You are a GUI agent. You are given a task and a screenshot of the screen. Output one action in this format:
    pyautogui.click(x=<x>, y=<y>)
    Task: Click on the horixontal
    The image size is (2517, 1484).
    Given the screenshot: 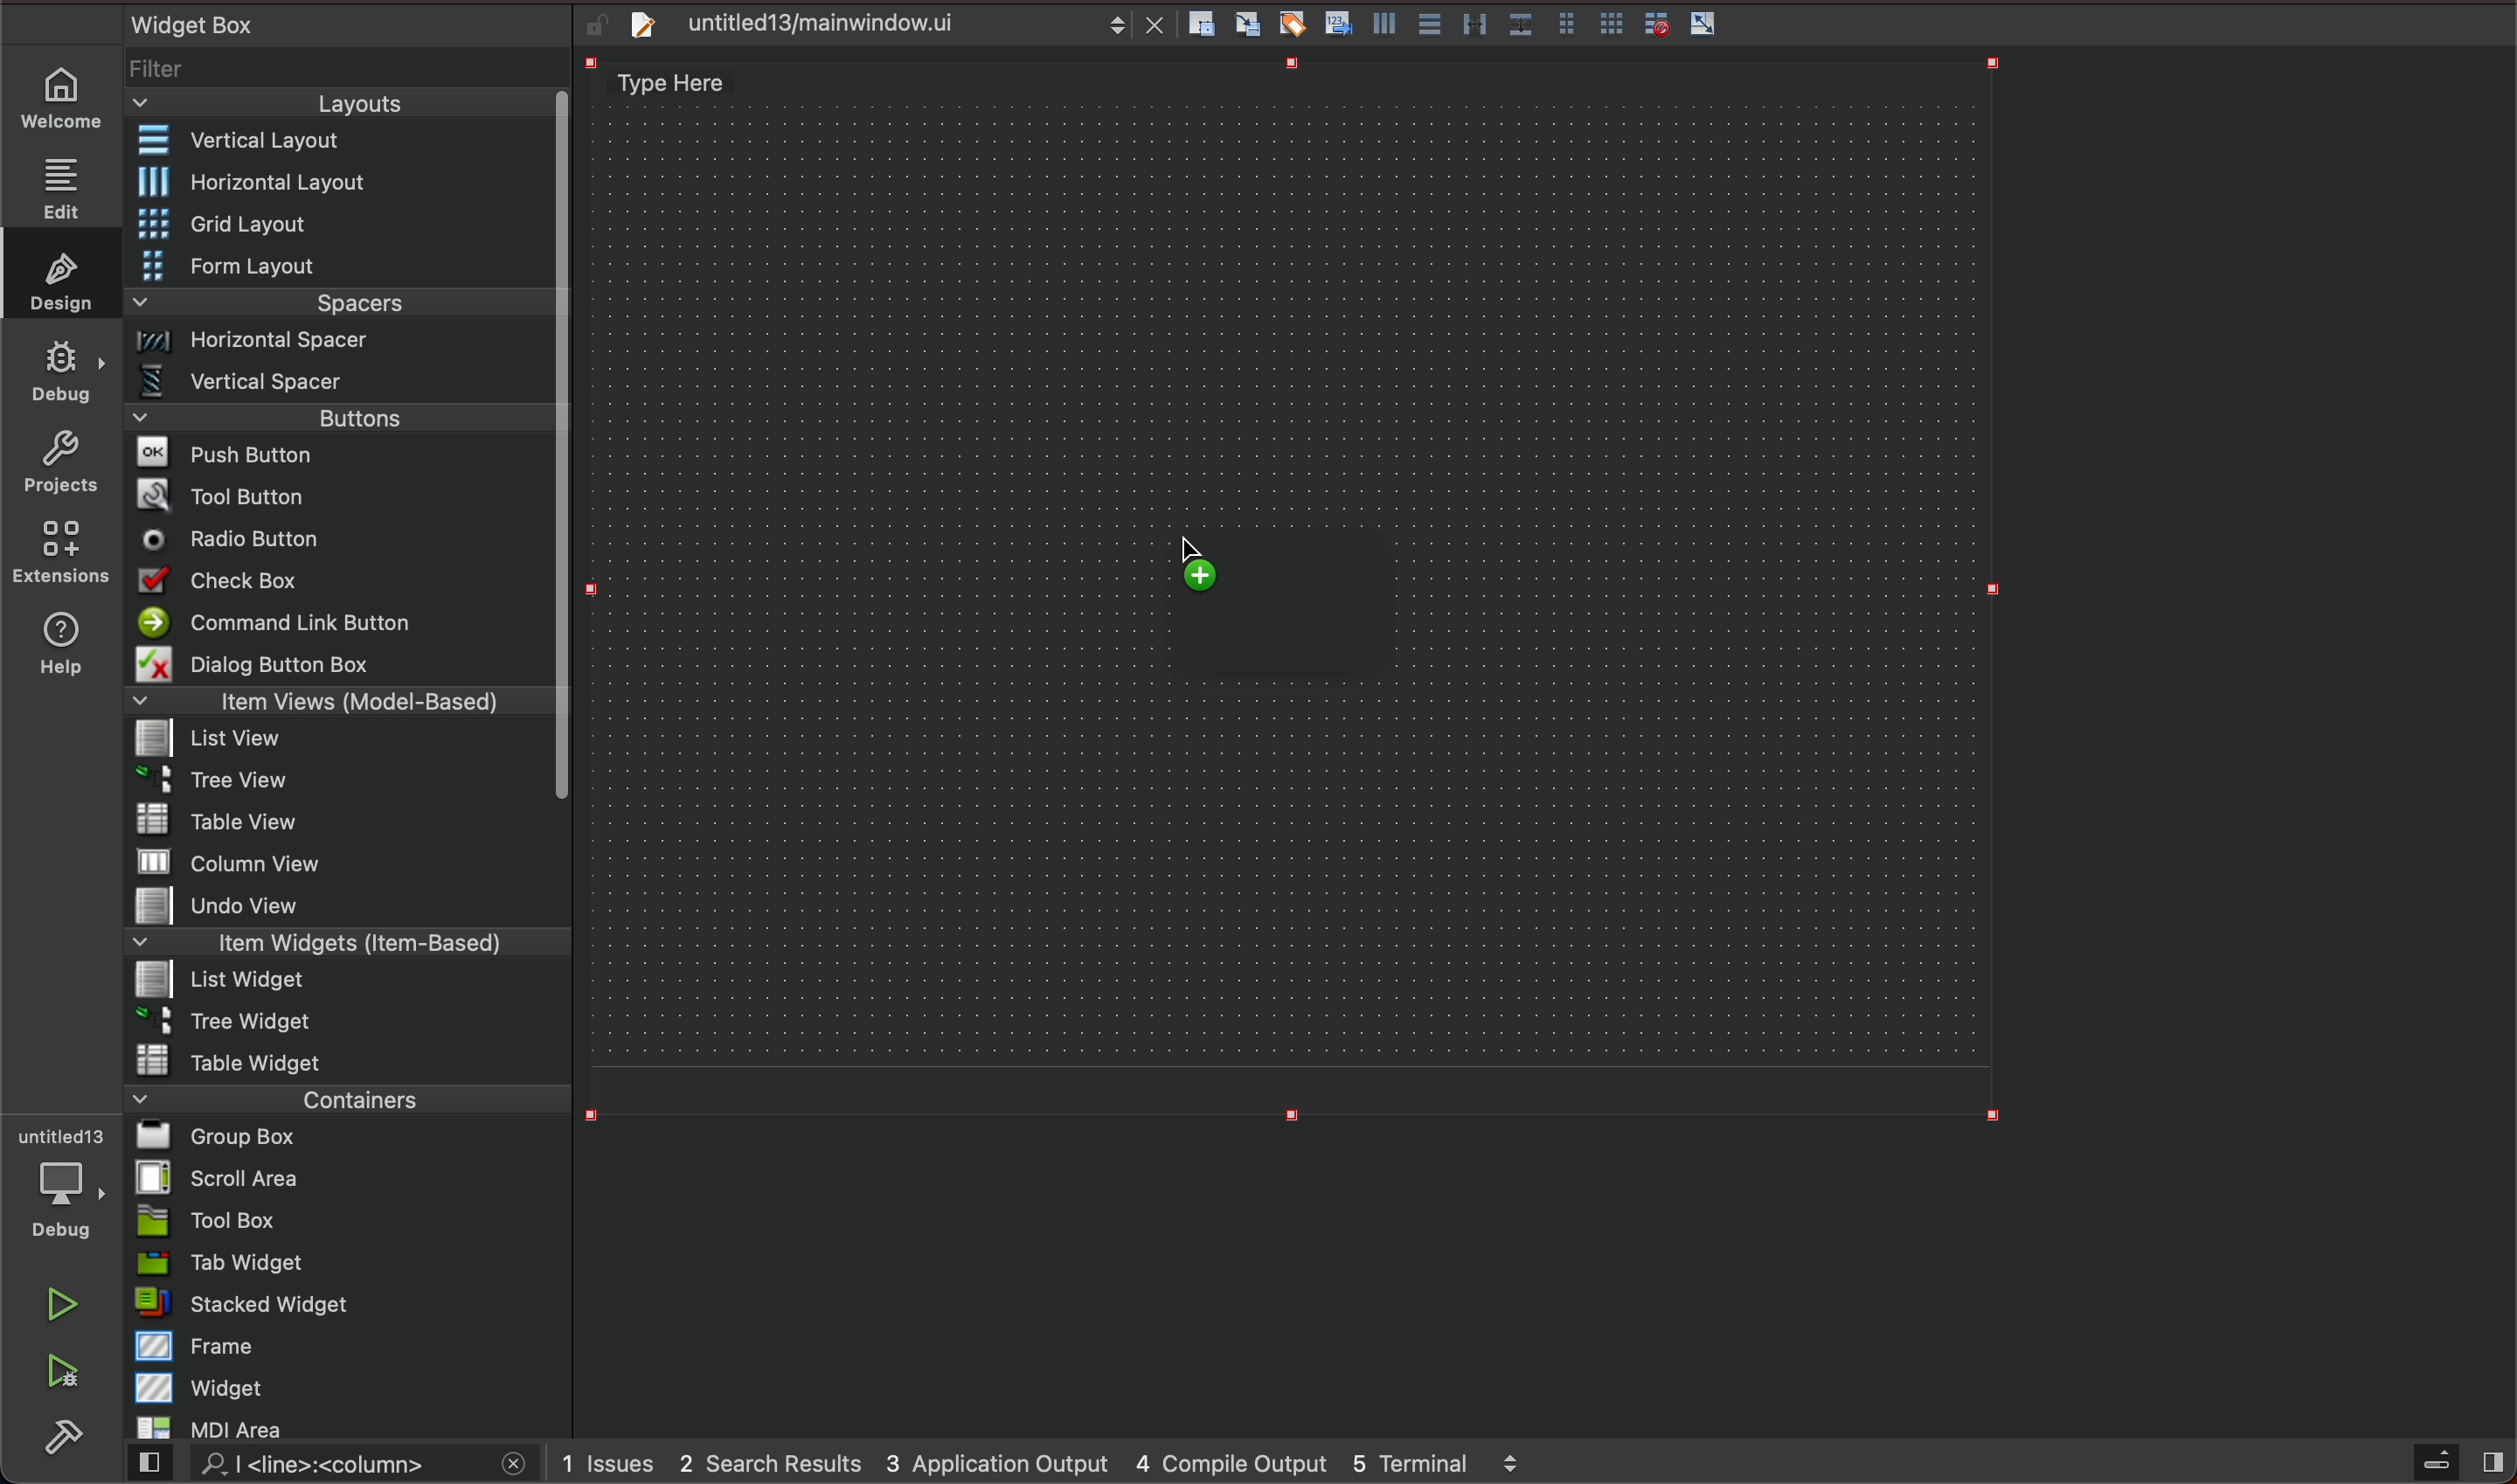 What is the action you would take?
    pyautogui.click(x=1389, y=23)
    